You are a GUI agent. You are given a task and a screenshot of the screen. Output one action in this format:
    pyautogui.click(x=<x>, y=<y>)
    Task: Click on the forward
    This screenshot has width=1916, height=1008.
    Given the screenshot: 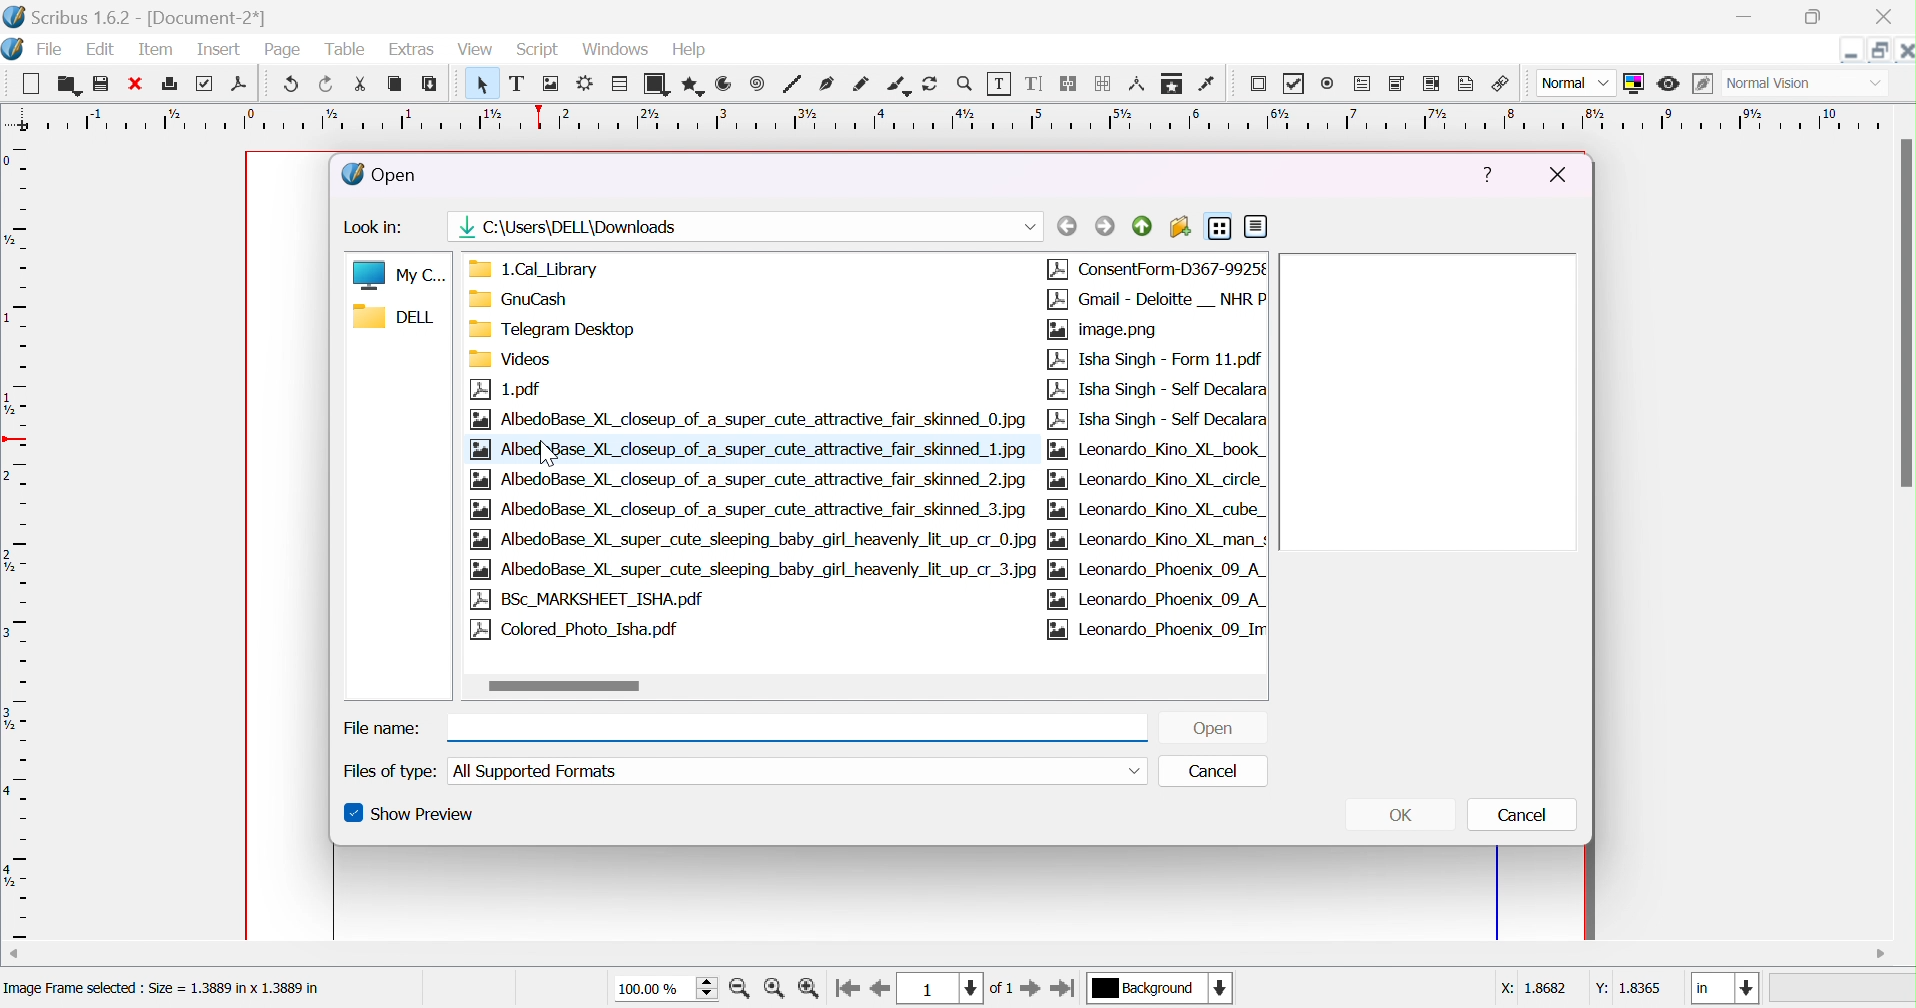 What is the action you would take?
    pyautogui.click(x=1105, y=225)
    